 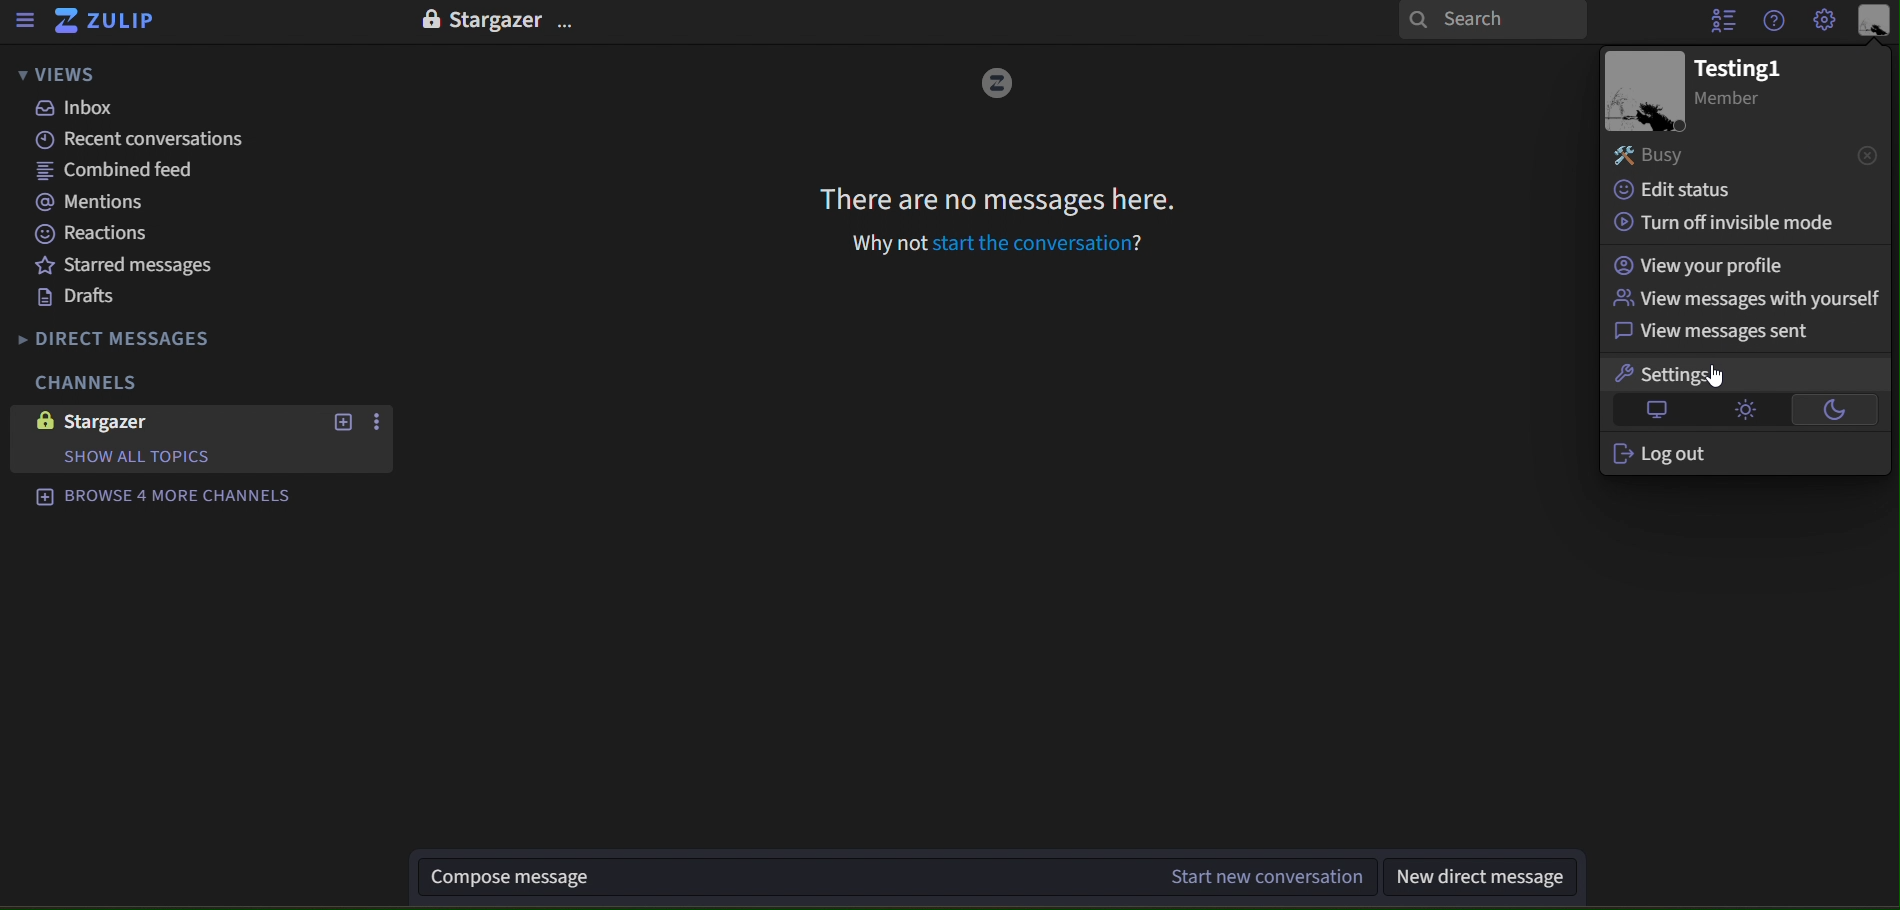 I want to click on zulip, so click(x=113, y=25).